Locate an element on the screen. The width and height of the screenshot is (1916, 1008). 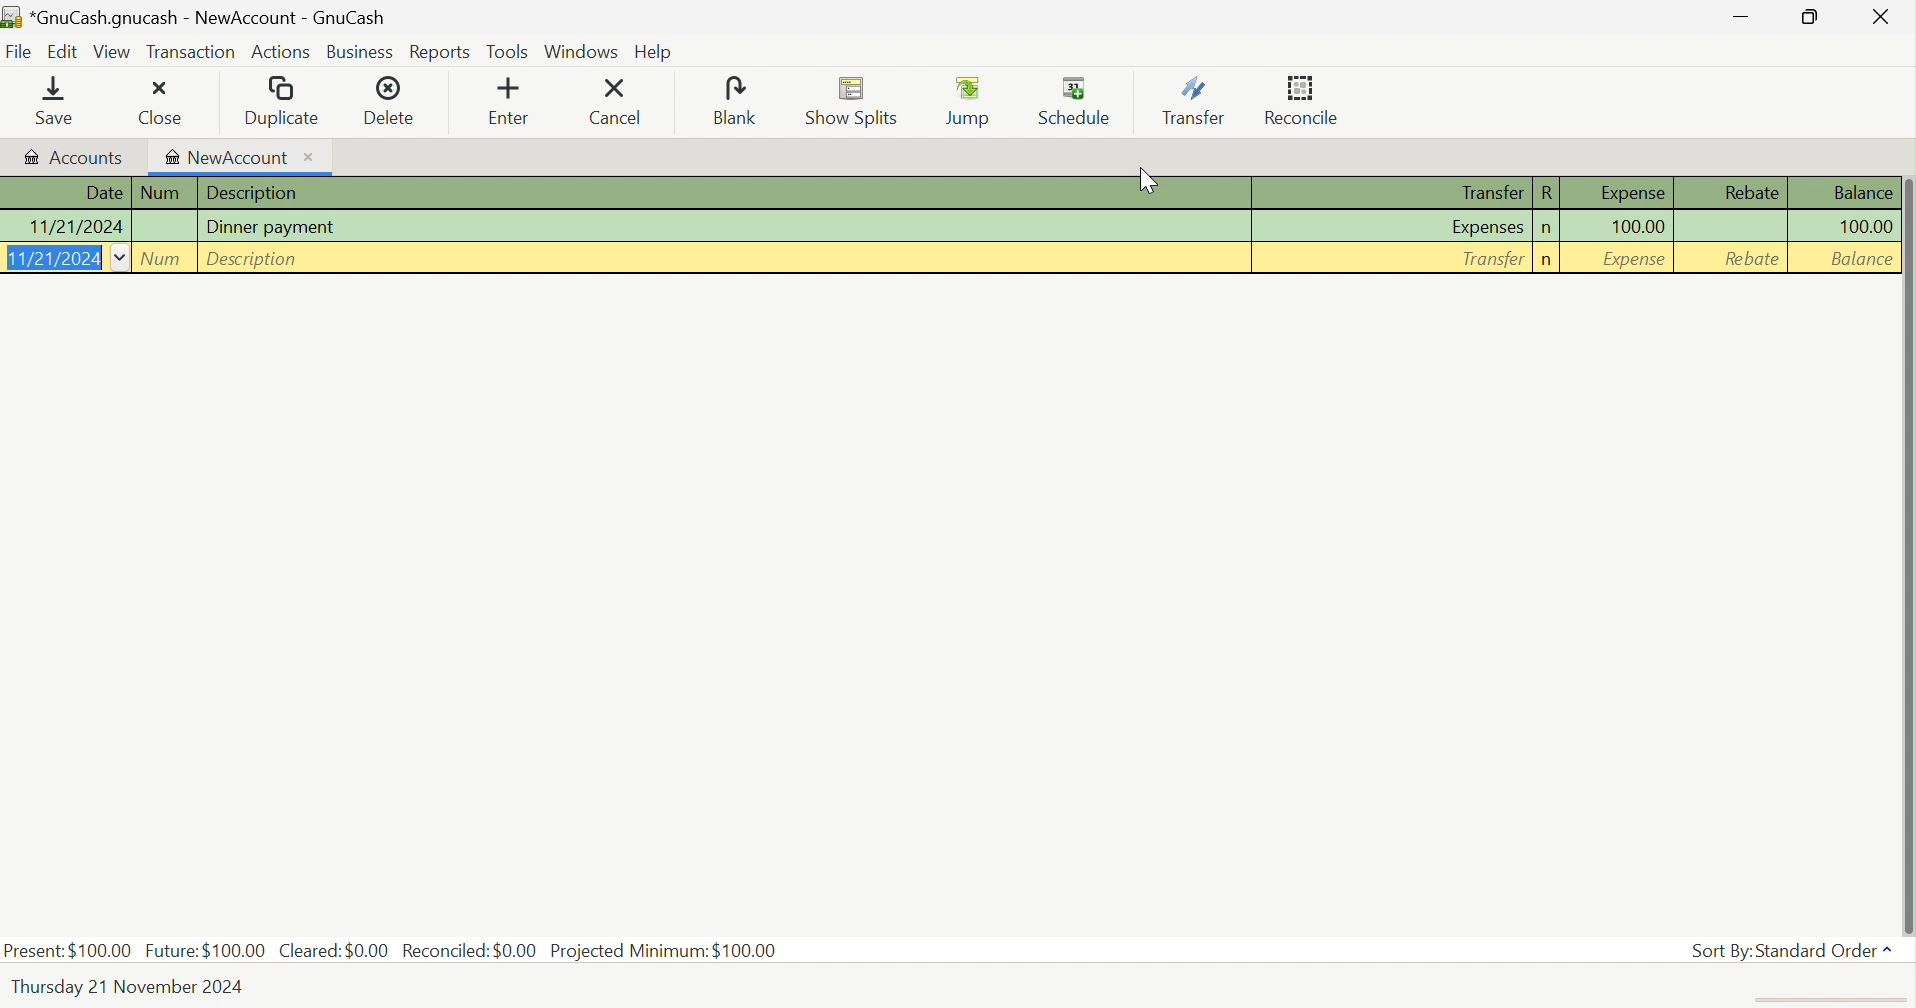
Actions is located at coordinates (283, 55).